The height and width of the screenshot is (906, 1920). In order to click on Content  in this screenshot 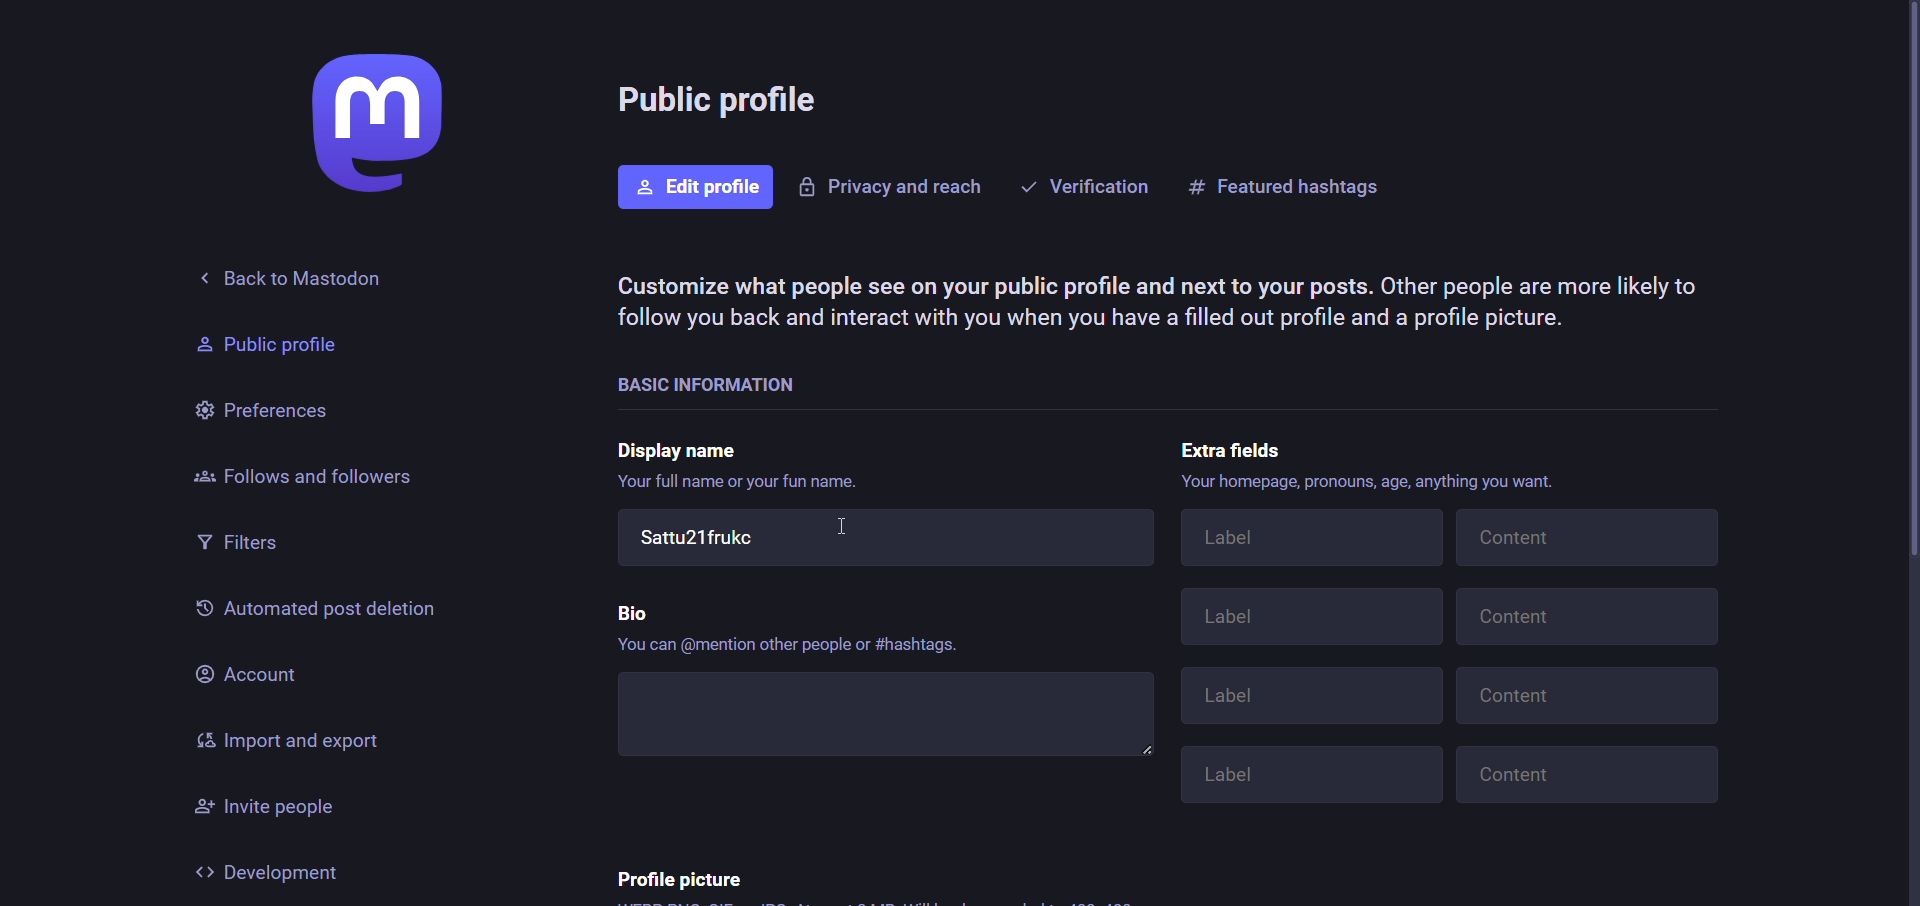, I will do `click(1588, 617)`.